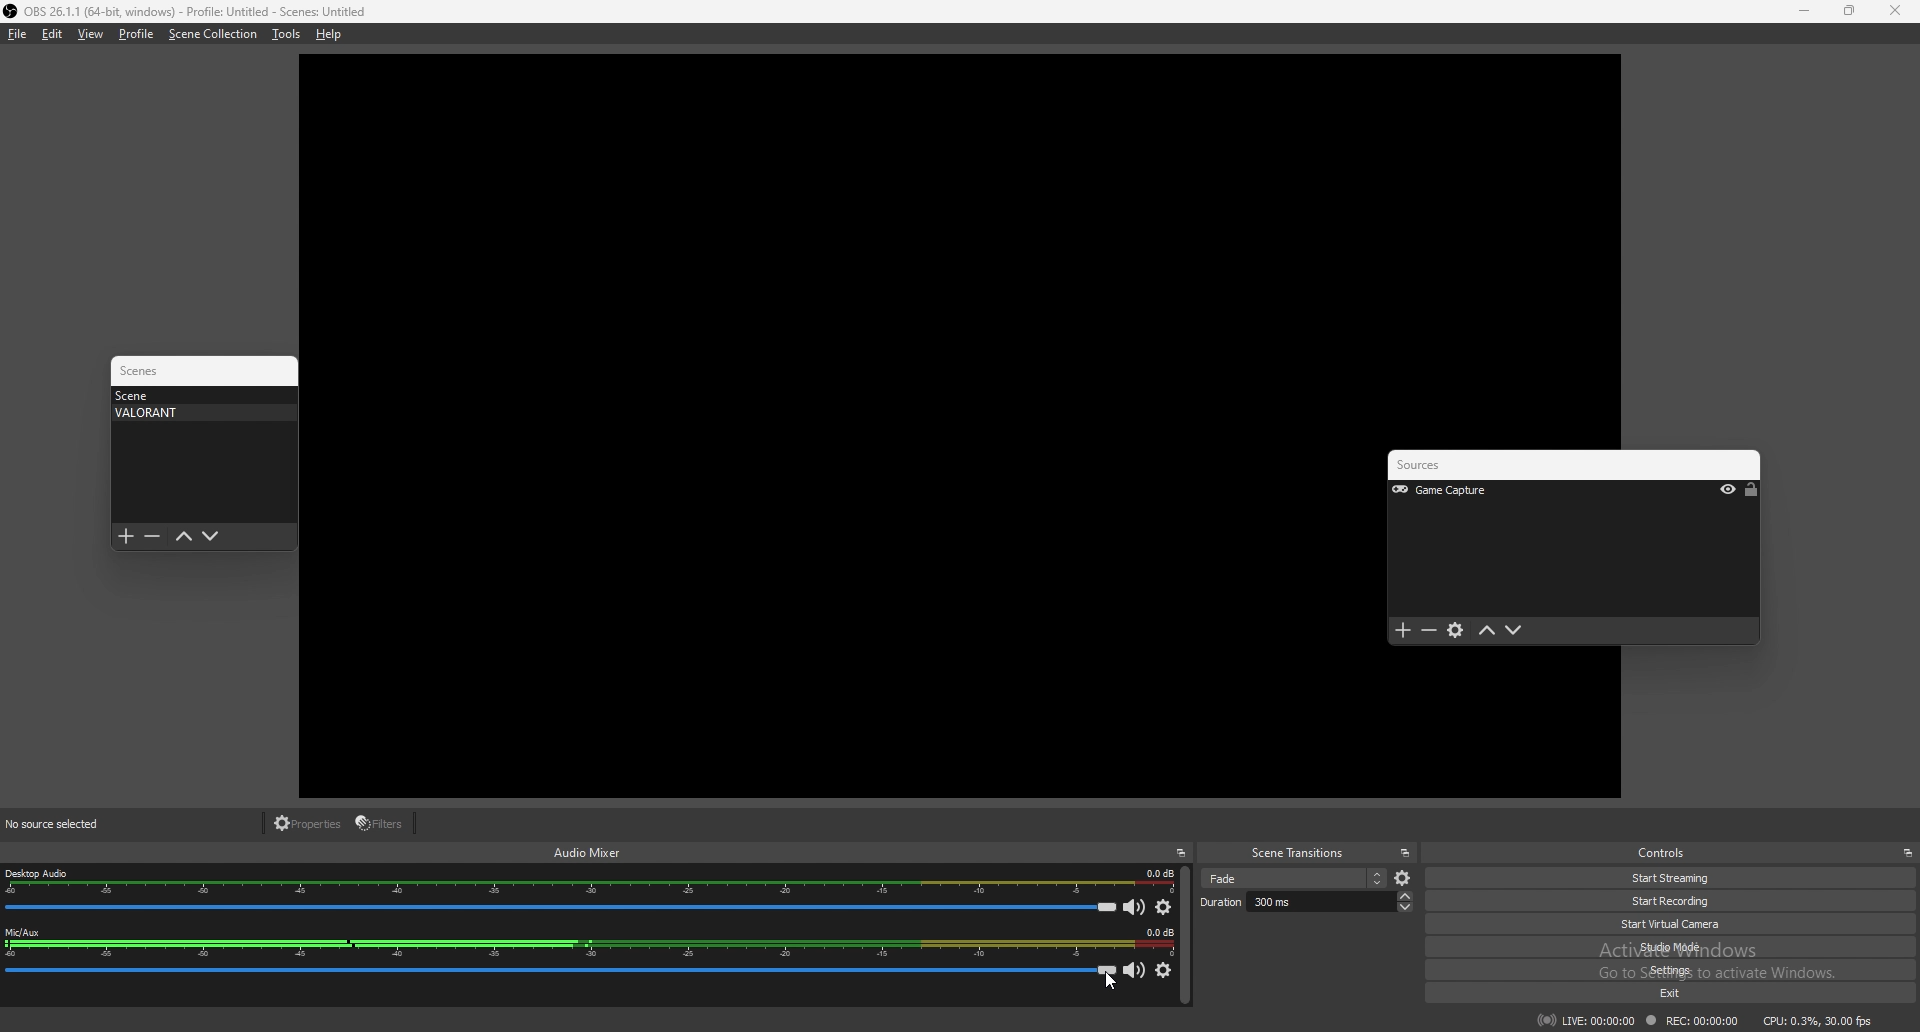  Describe the element at coordinates (1110, 982) in the screenshot. I see `cursor` at that location.